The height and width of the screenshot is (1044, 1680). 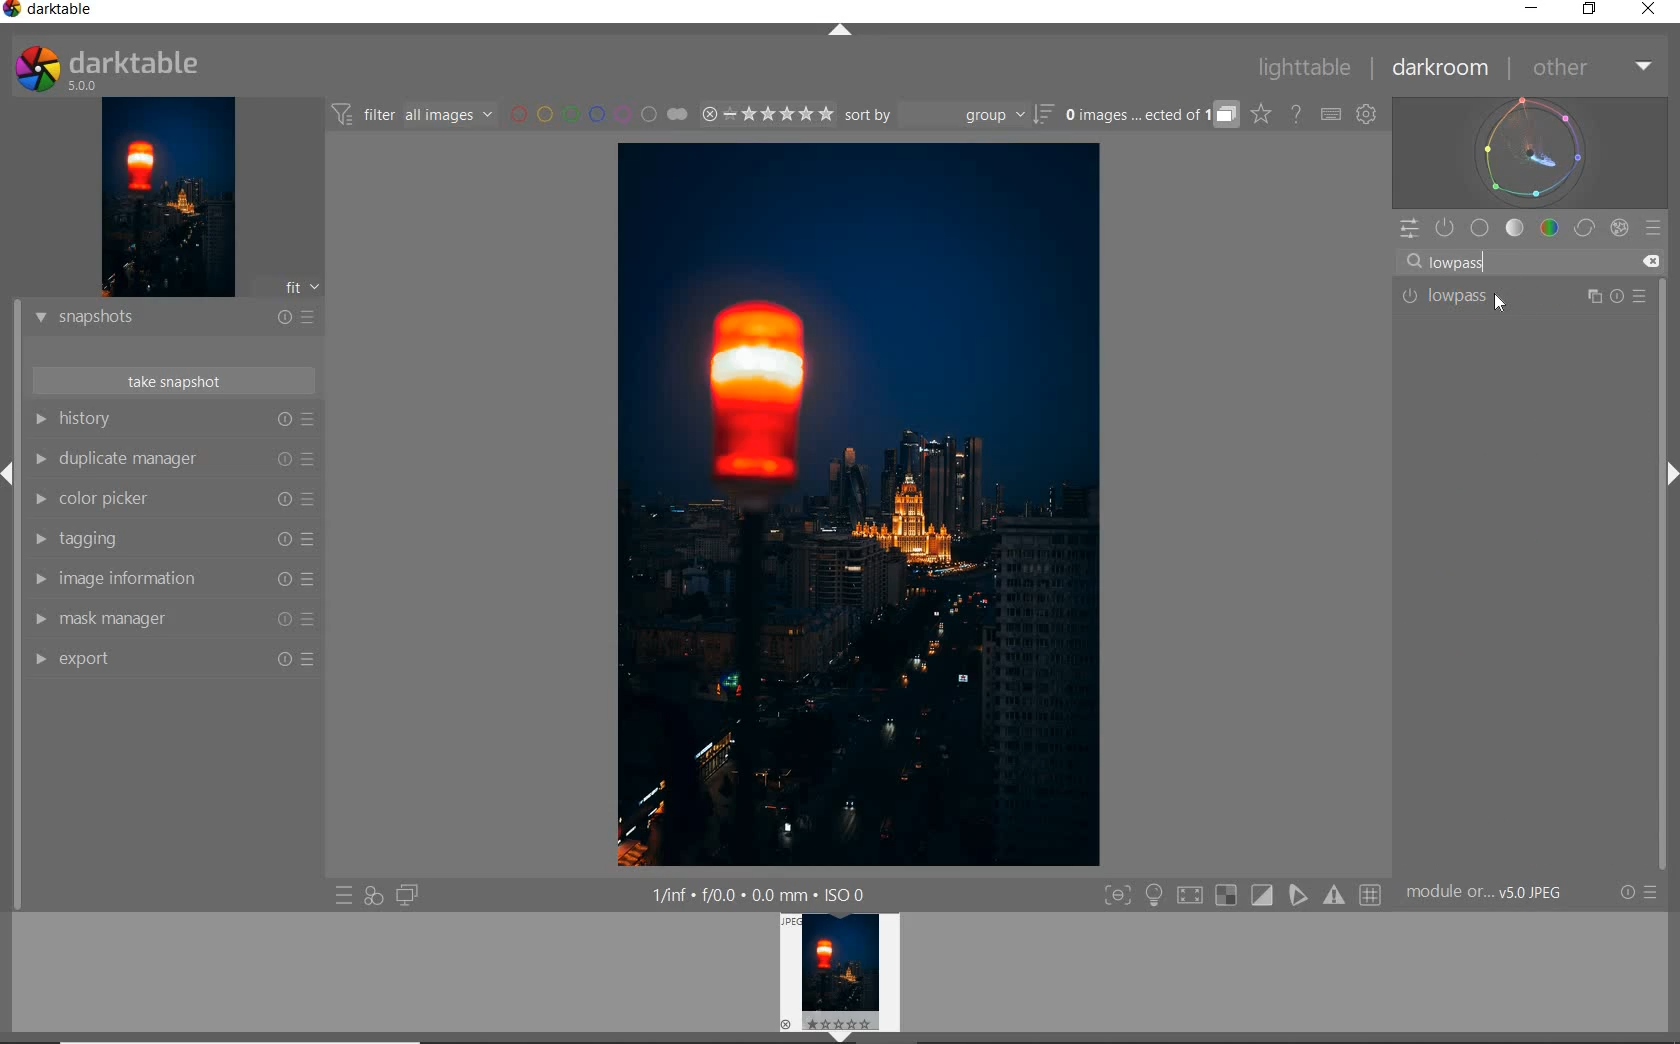 I want to click on DISPLAYED GUI INFO, so click(x=760, y=893).